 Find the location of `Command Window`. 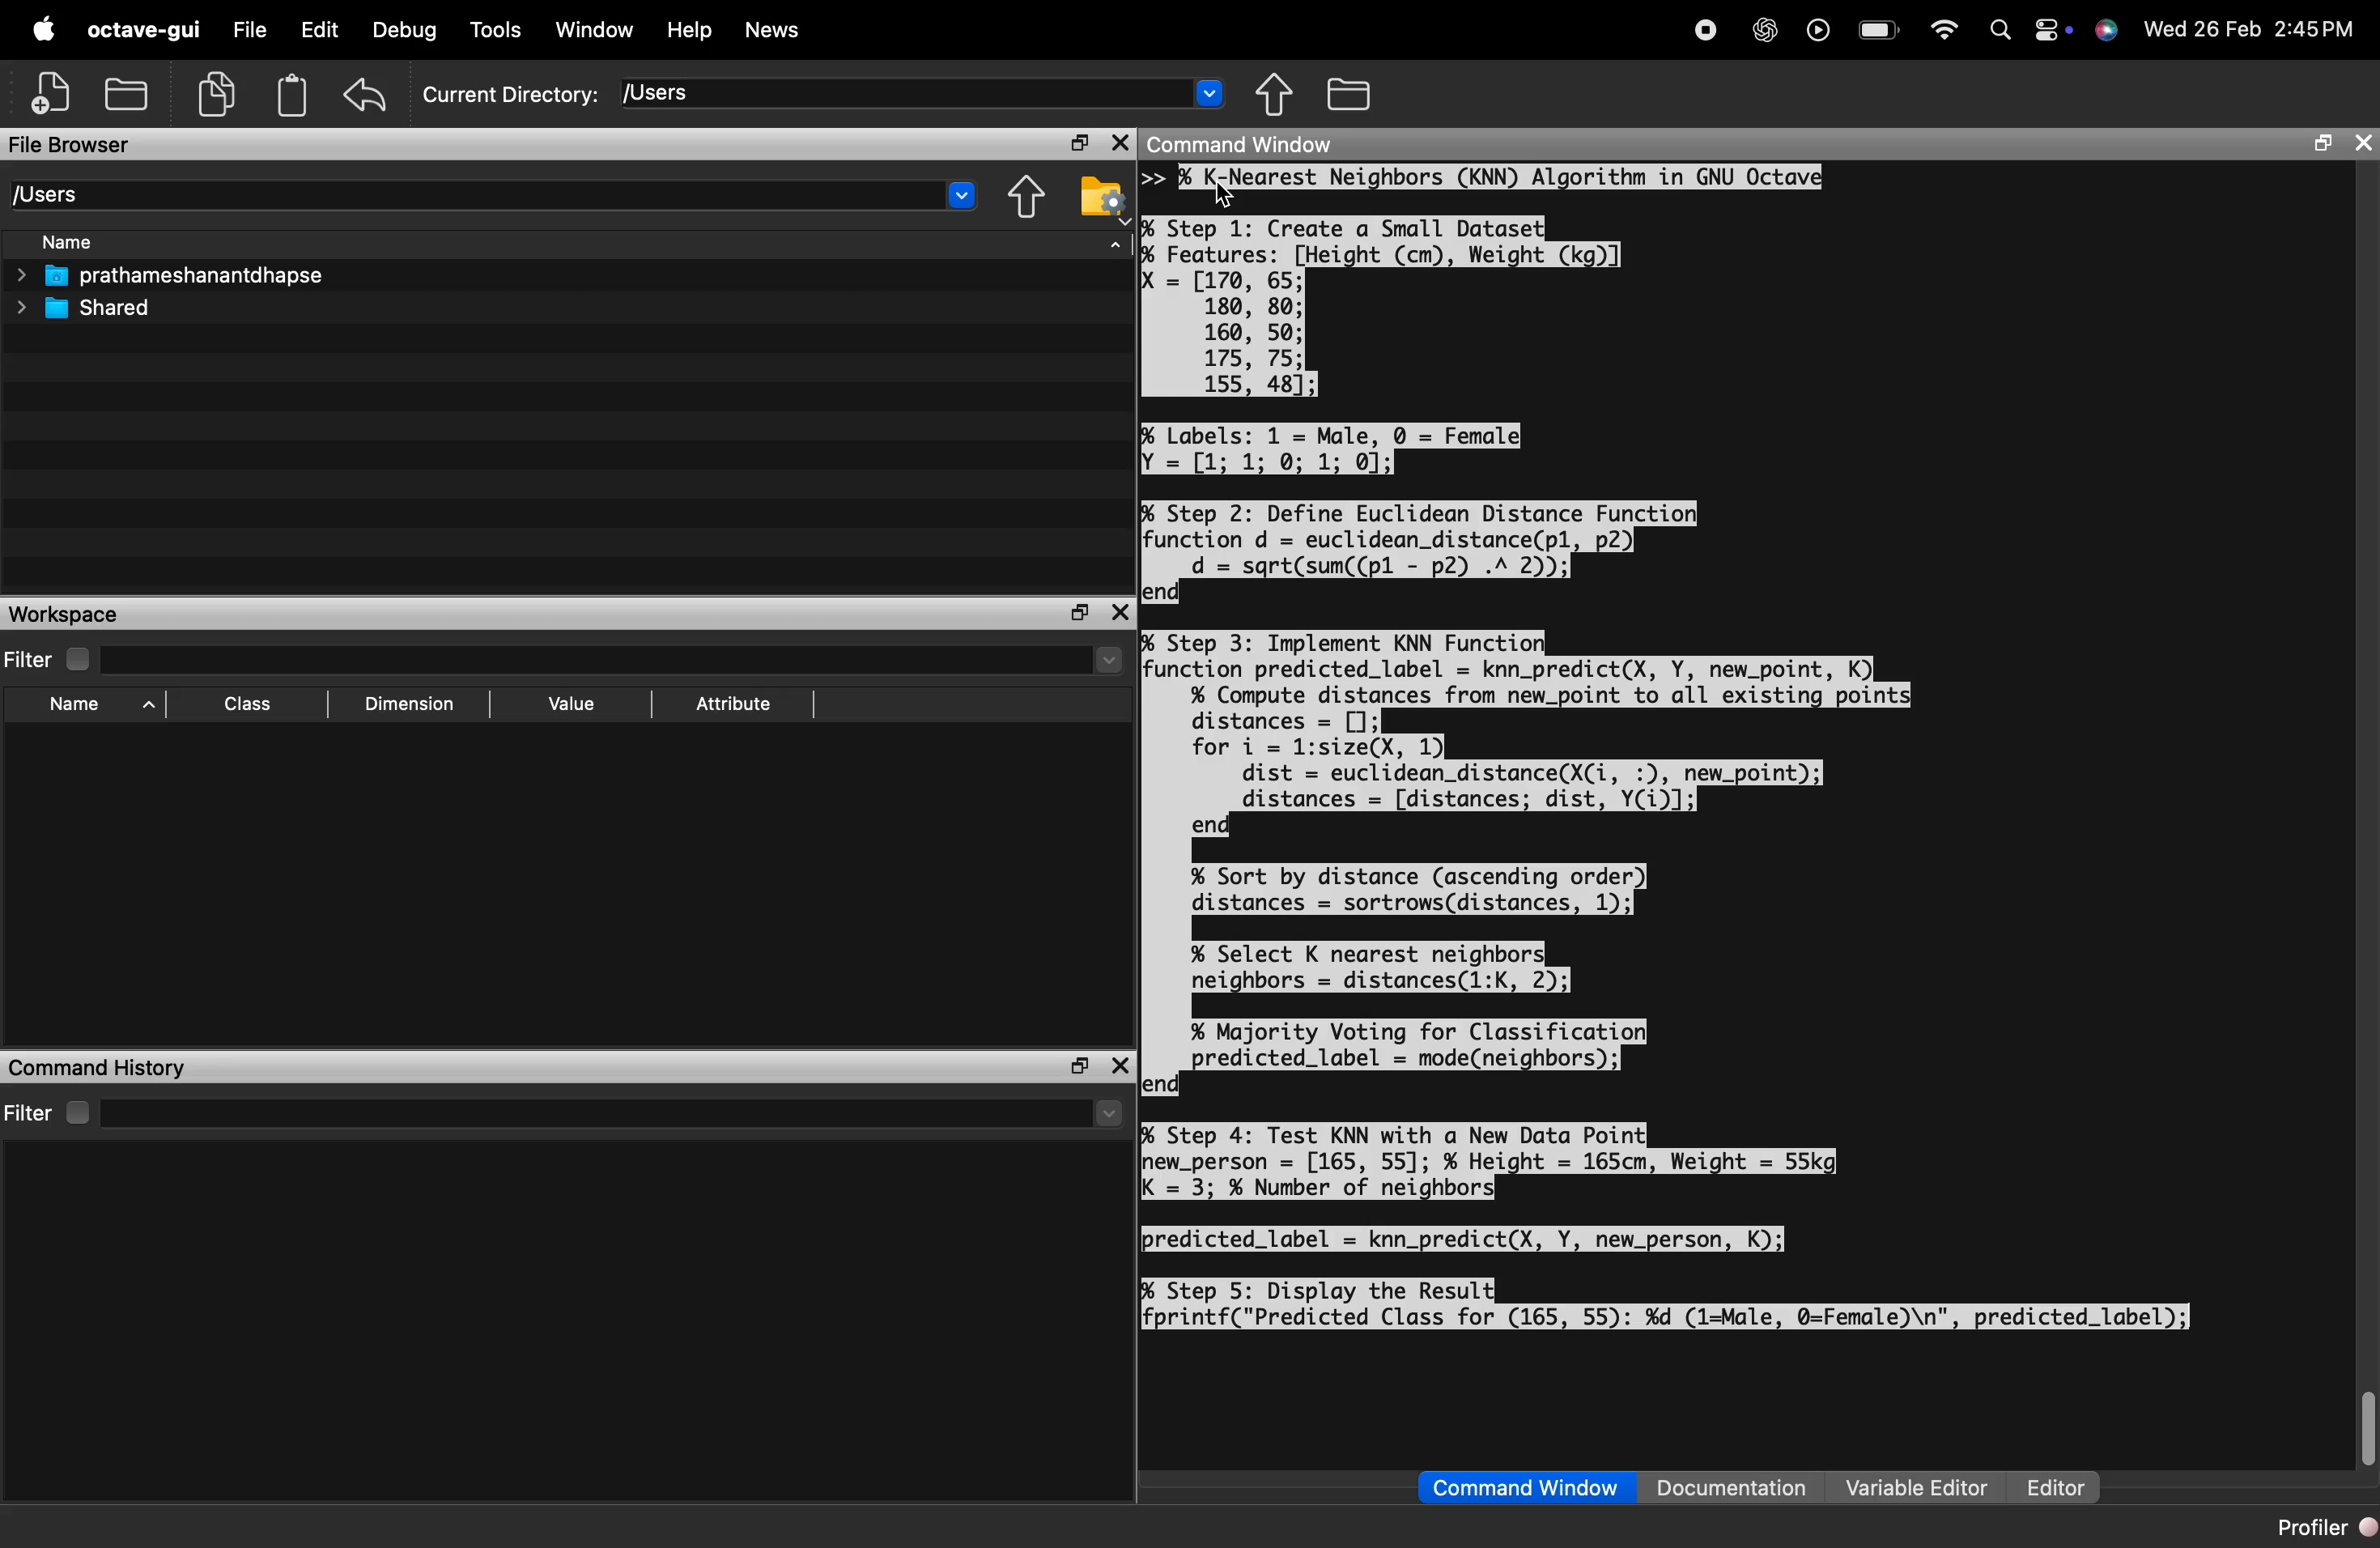

Command Window is located at coordinates (1500, 1483).